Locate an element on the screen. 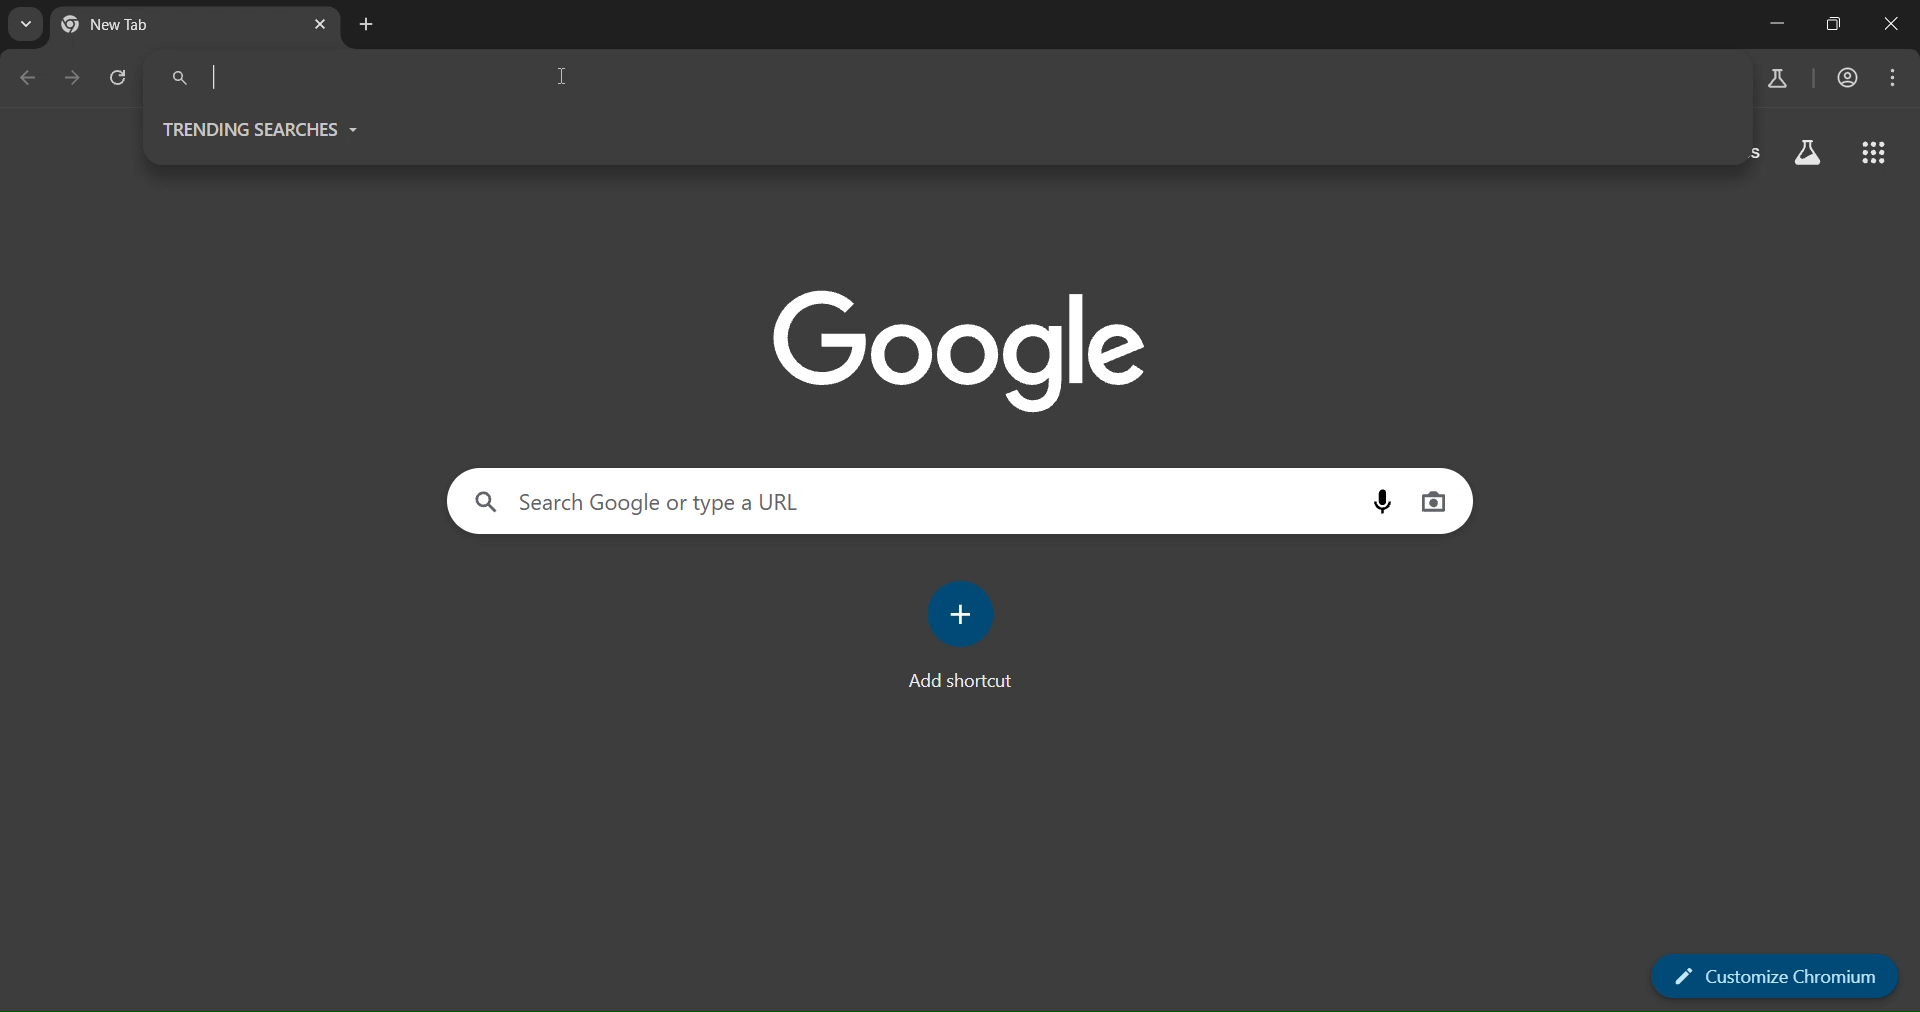 This screenshot has width=1920, height=1012. go back one page is located at coordinates (26, 77).